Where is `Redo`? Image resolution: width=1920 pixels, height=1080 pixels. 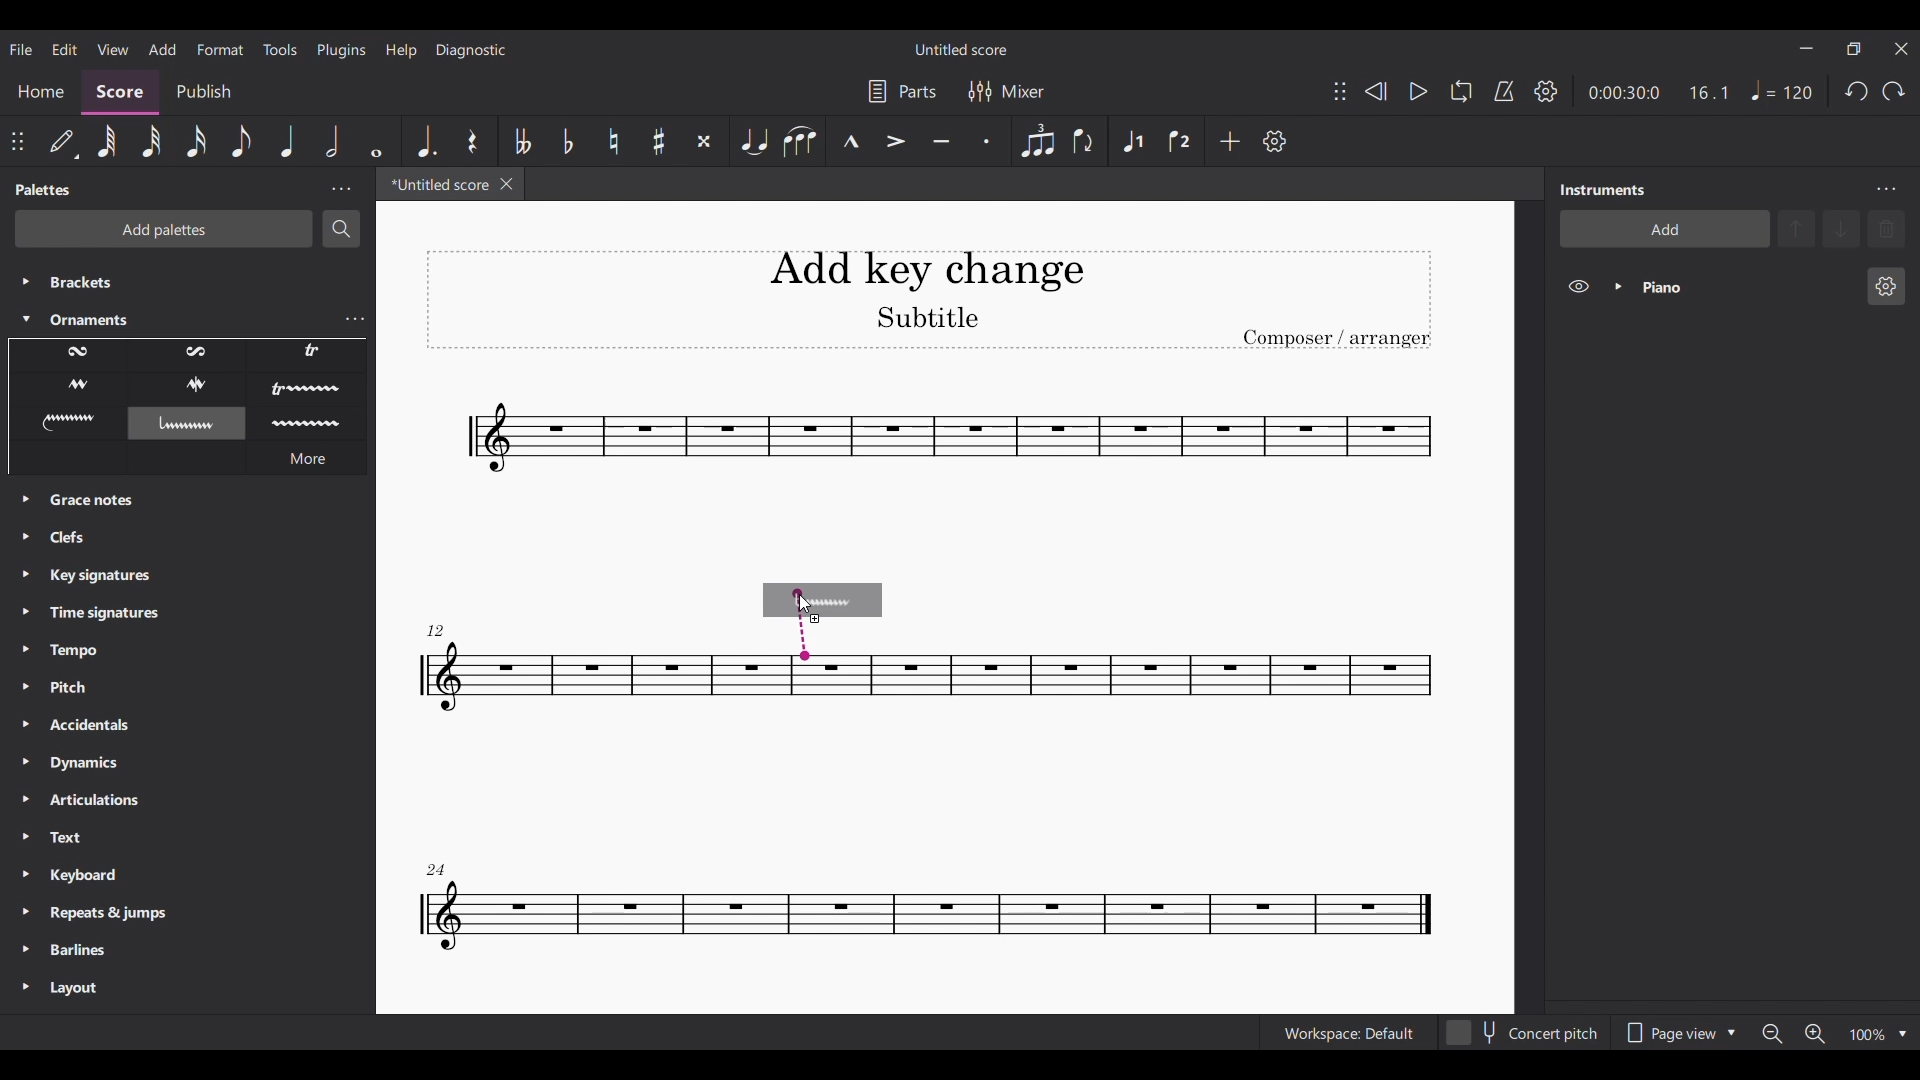
Redo is located at coordinates (1893, 92).